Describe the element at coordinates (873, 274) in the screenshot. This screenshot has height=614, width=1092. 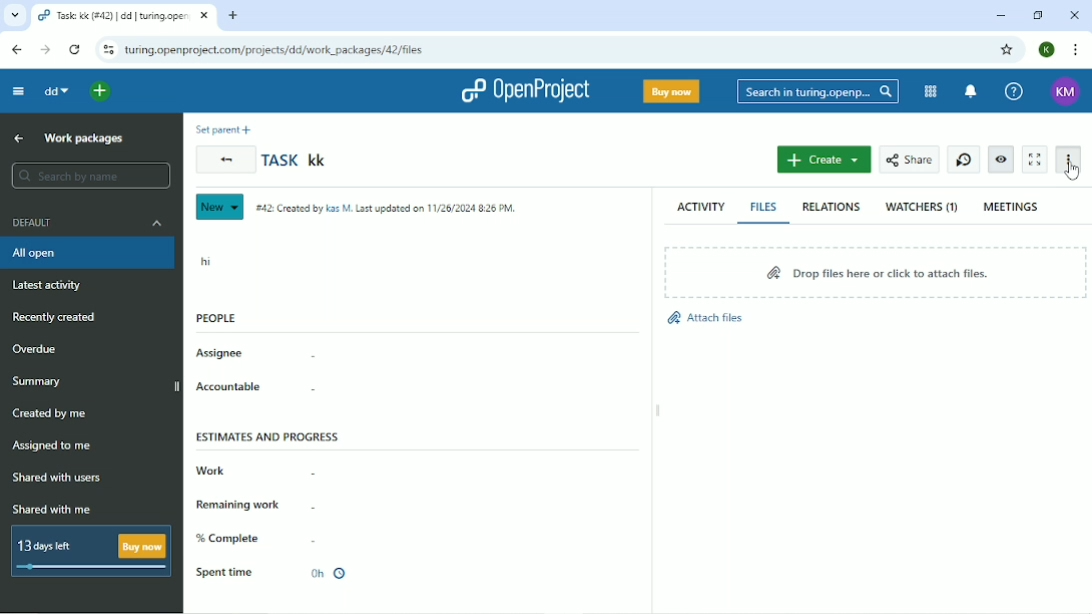
I see `Drag files here or click to attach files` at that location.